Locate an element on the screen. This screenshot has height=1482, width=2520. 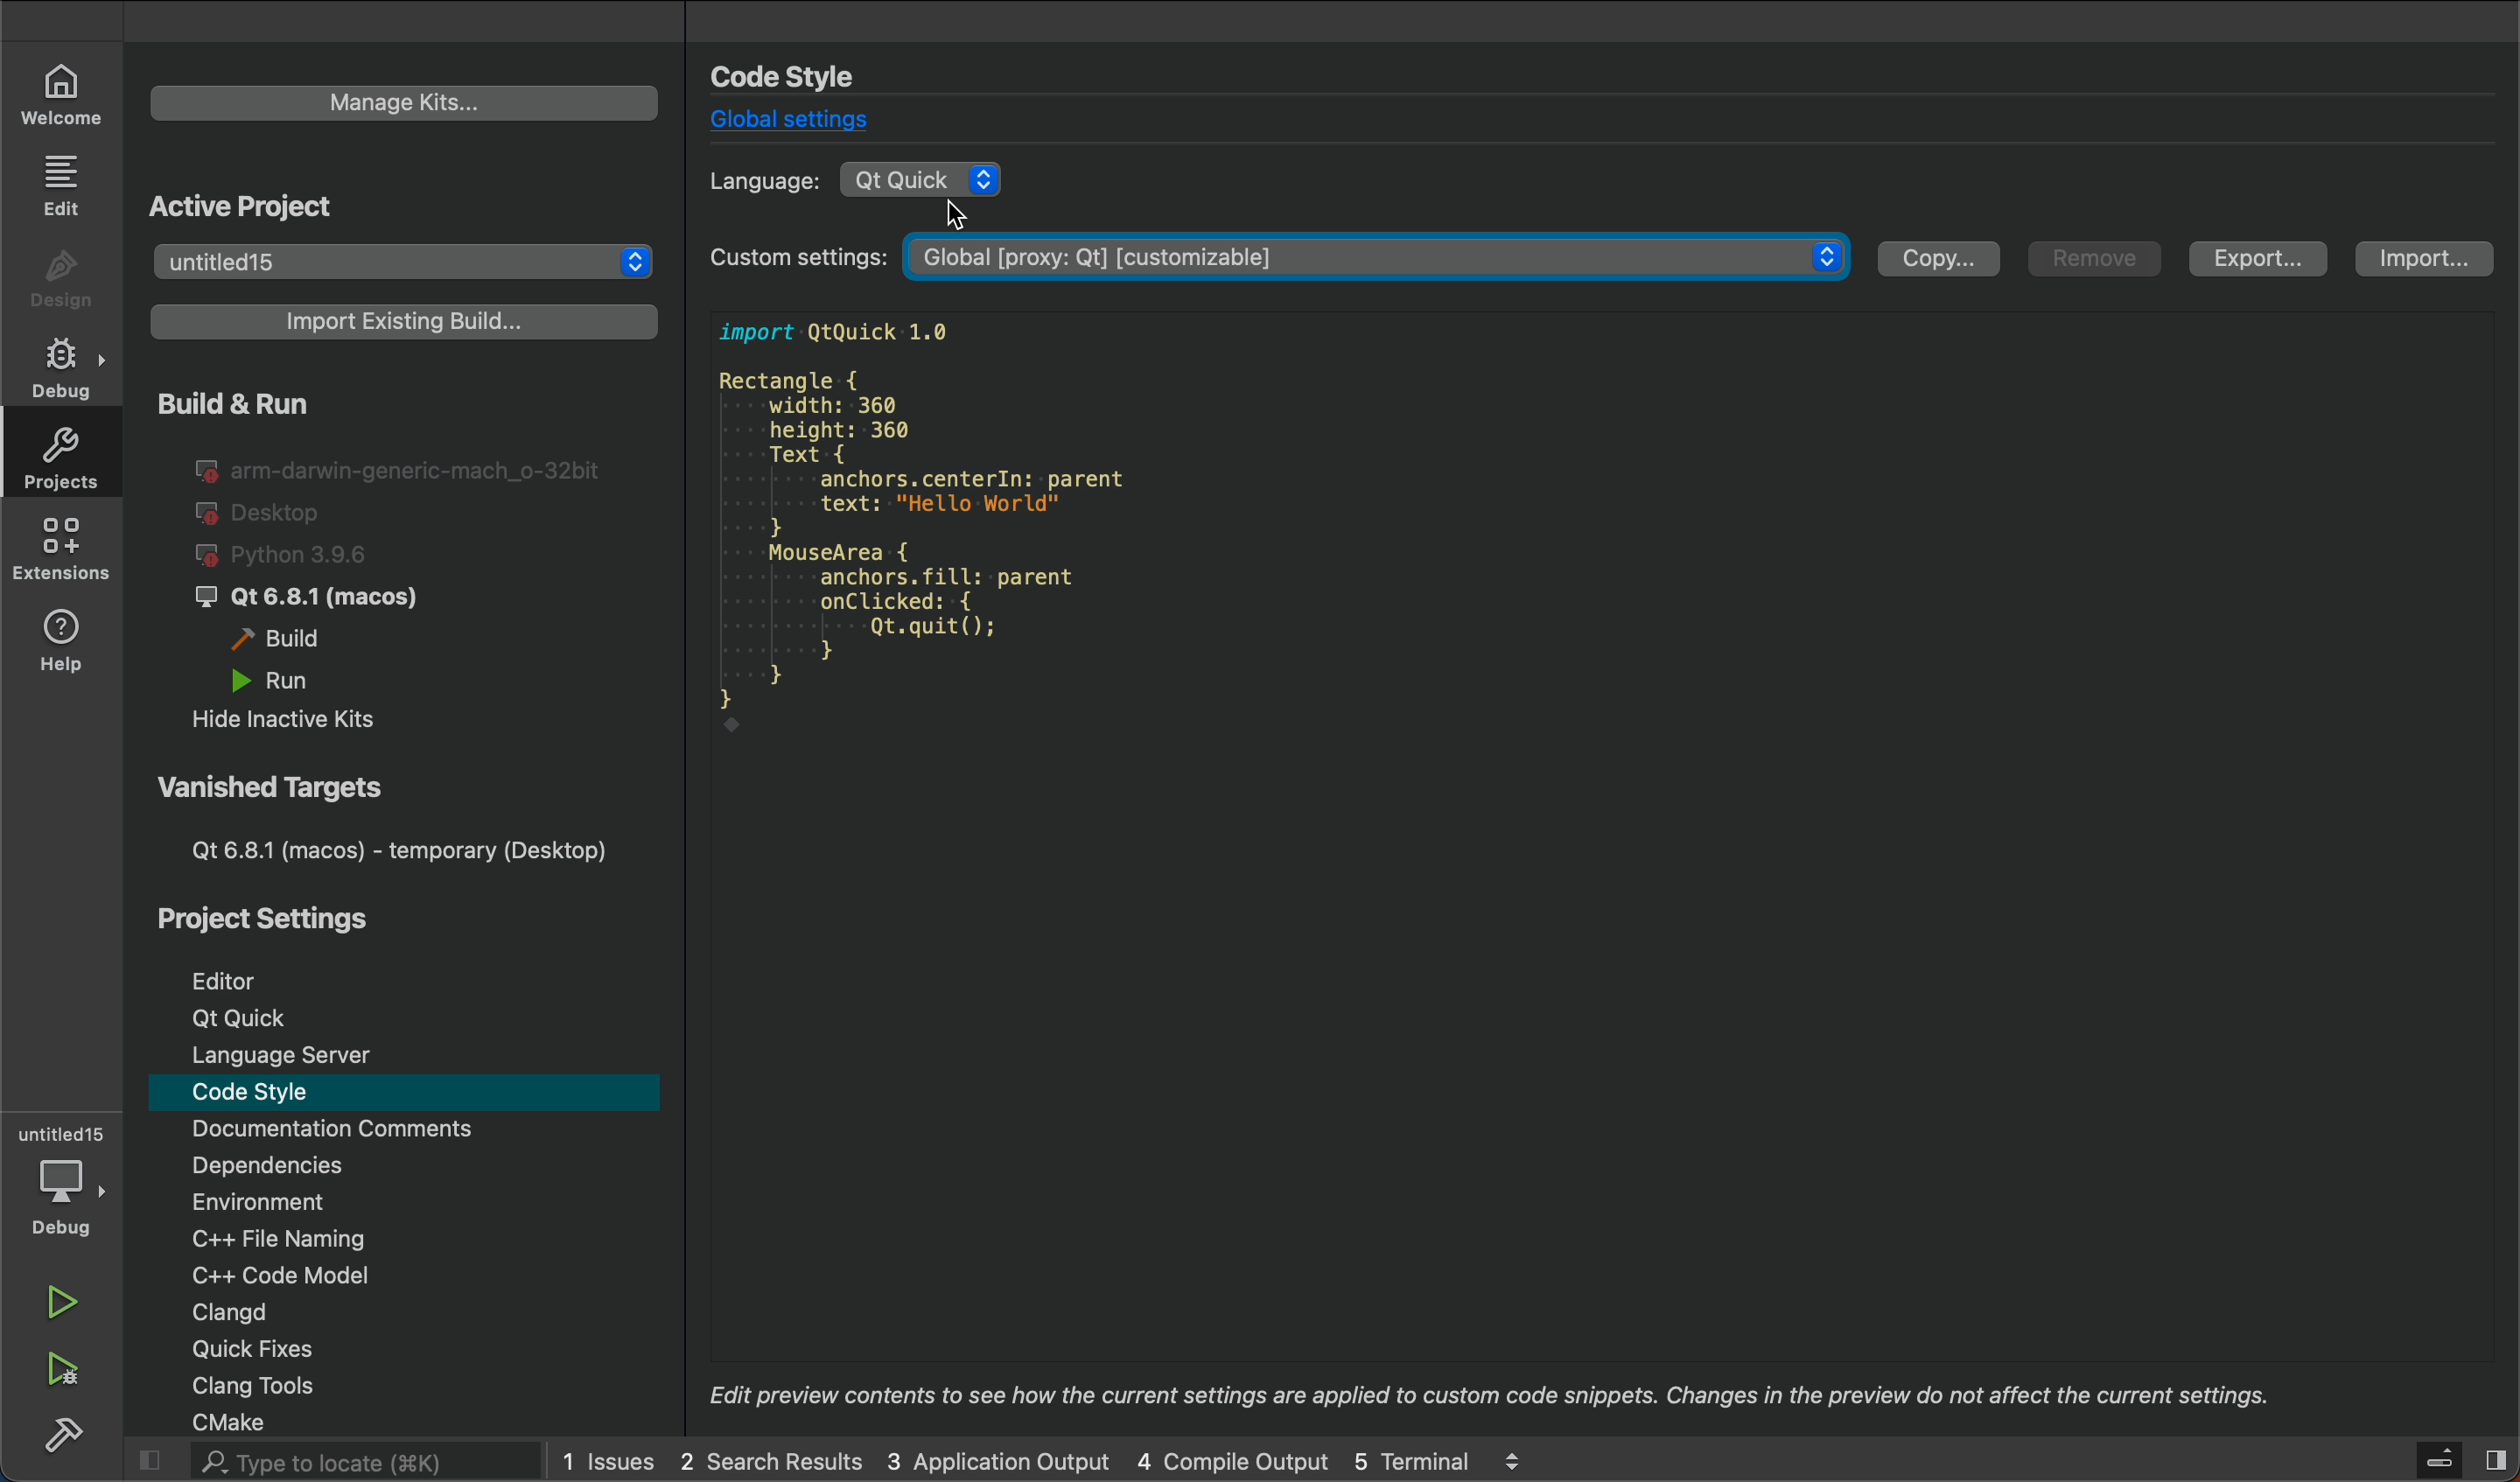
project select is located at coordinates (405, 264).